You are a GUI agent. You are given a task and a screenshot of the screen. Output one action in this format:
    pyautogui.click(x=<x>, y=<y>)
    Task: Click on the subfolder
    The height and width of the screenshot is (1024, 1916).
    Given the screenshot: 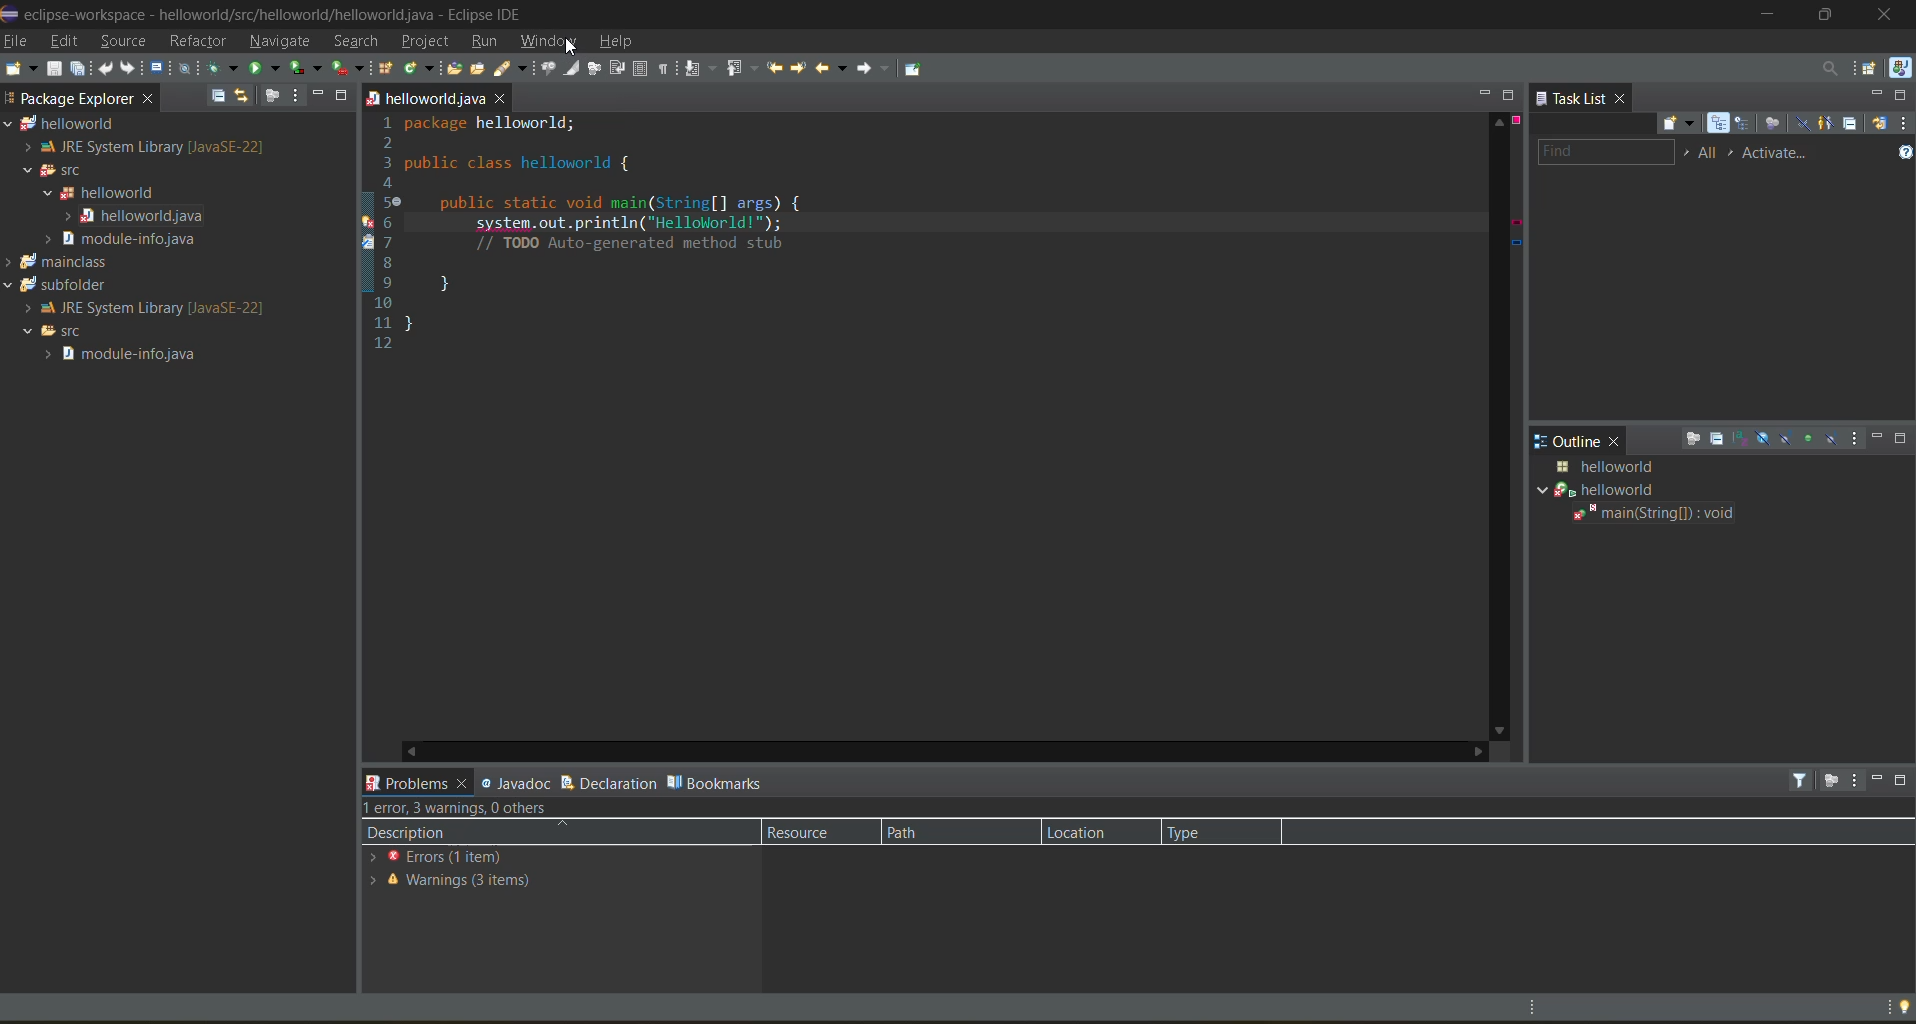 What is the action you would take?
    pyautogui.click(x=97, y=284)
    